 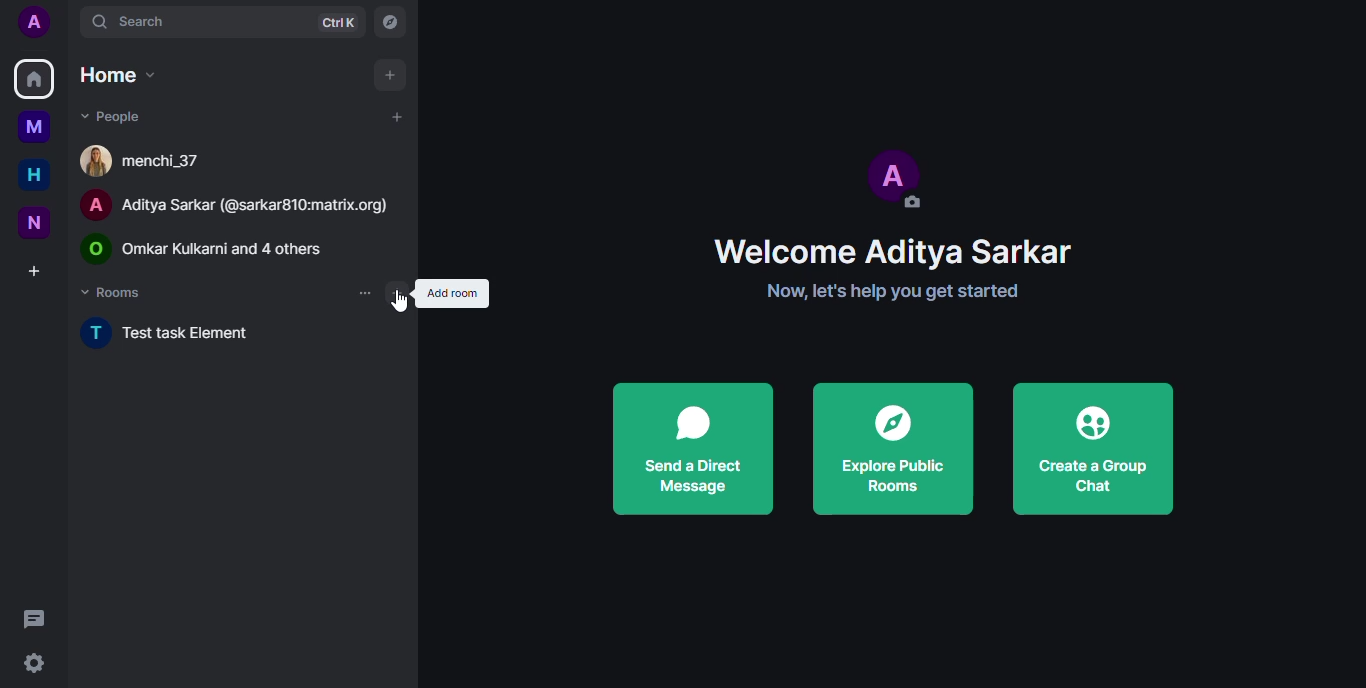 I want to click on add room, so click(x=452, y=294).